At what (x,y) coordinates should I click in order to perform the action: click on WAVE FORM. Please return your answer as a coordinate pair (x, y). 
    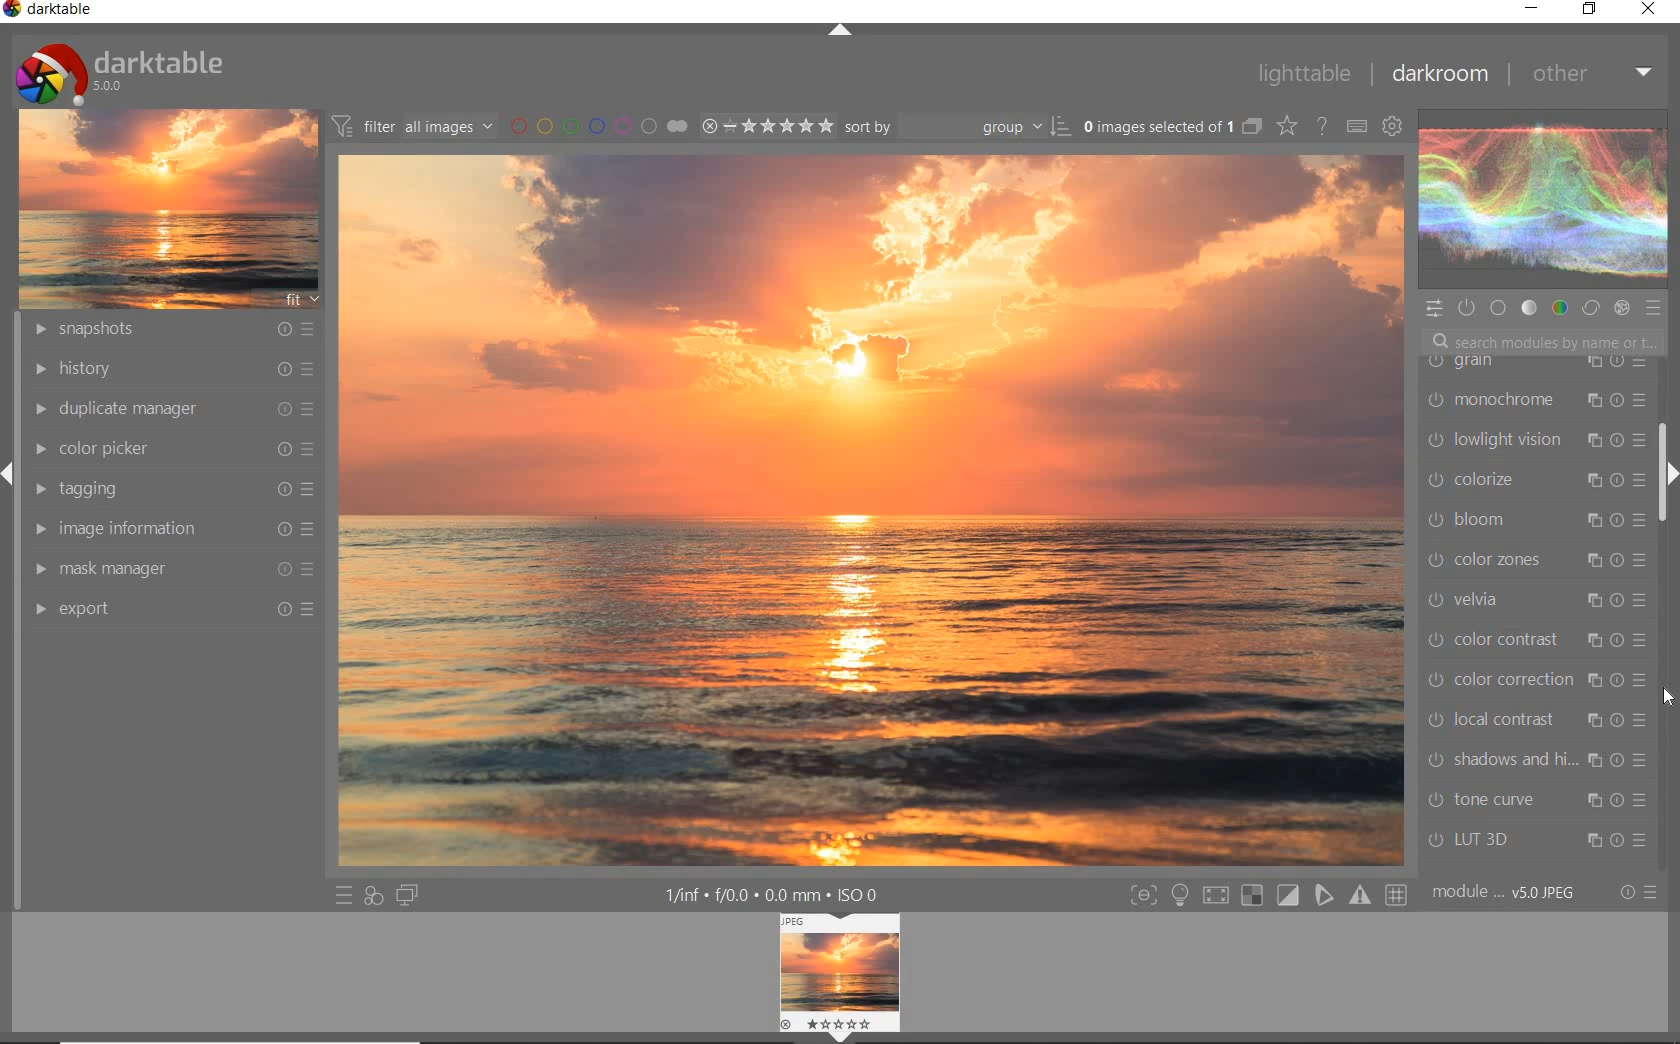
    Looking at the image, I should click on (1541, 202).